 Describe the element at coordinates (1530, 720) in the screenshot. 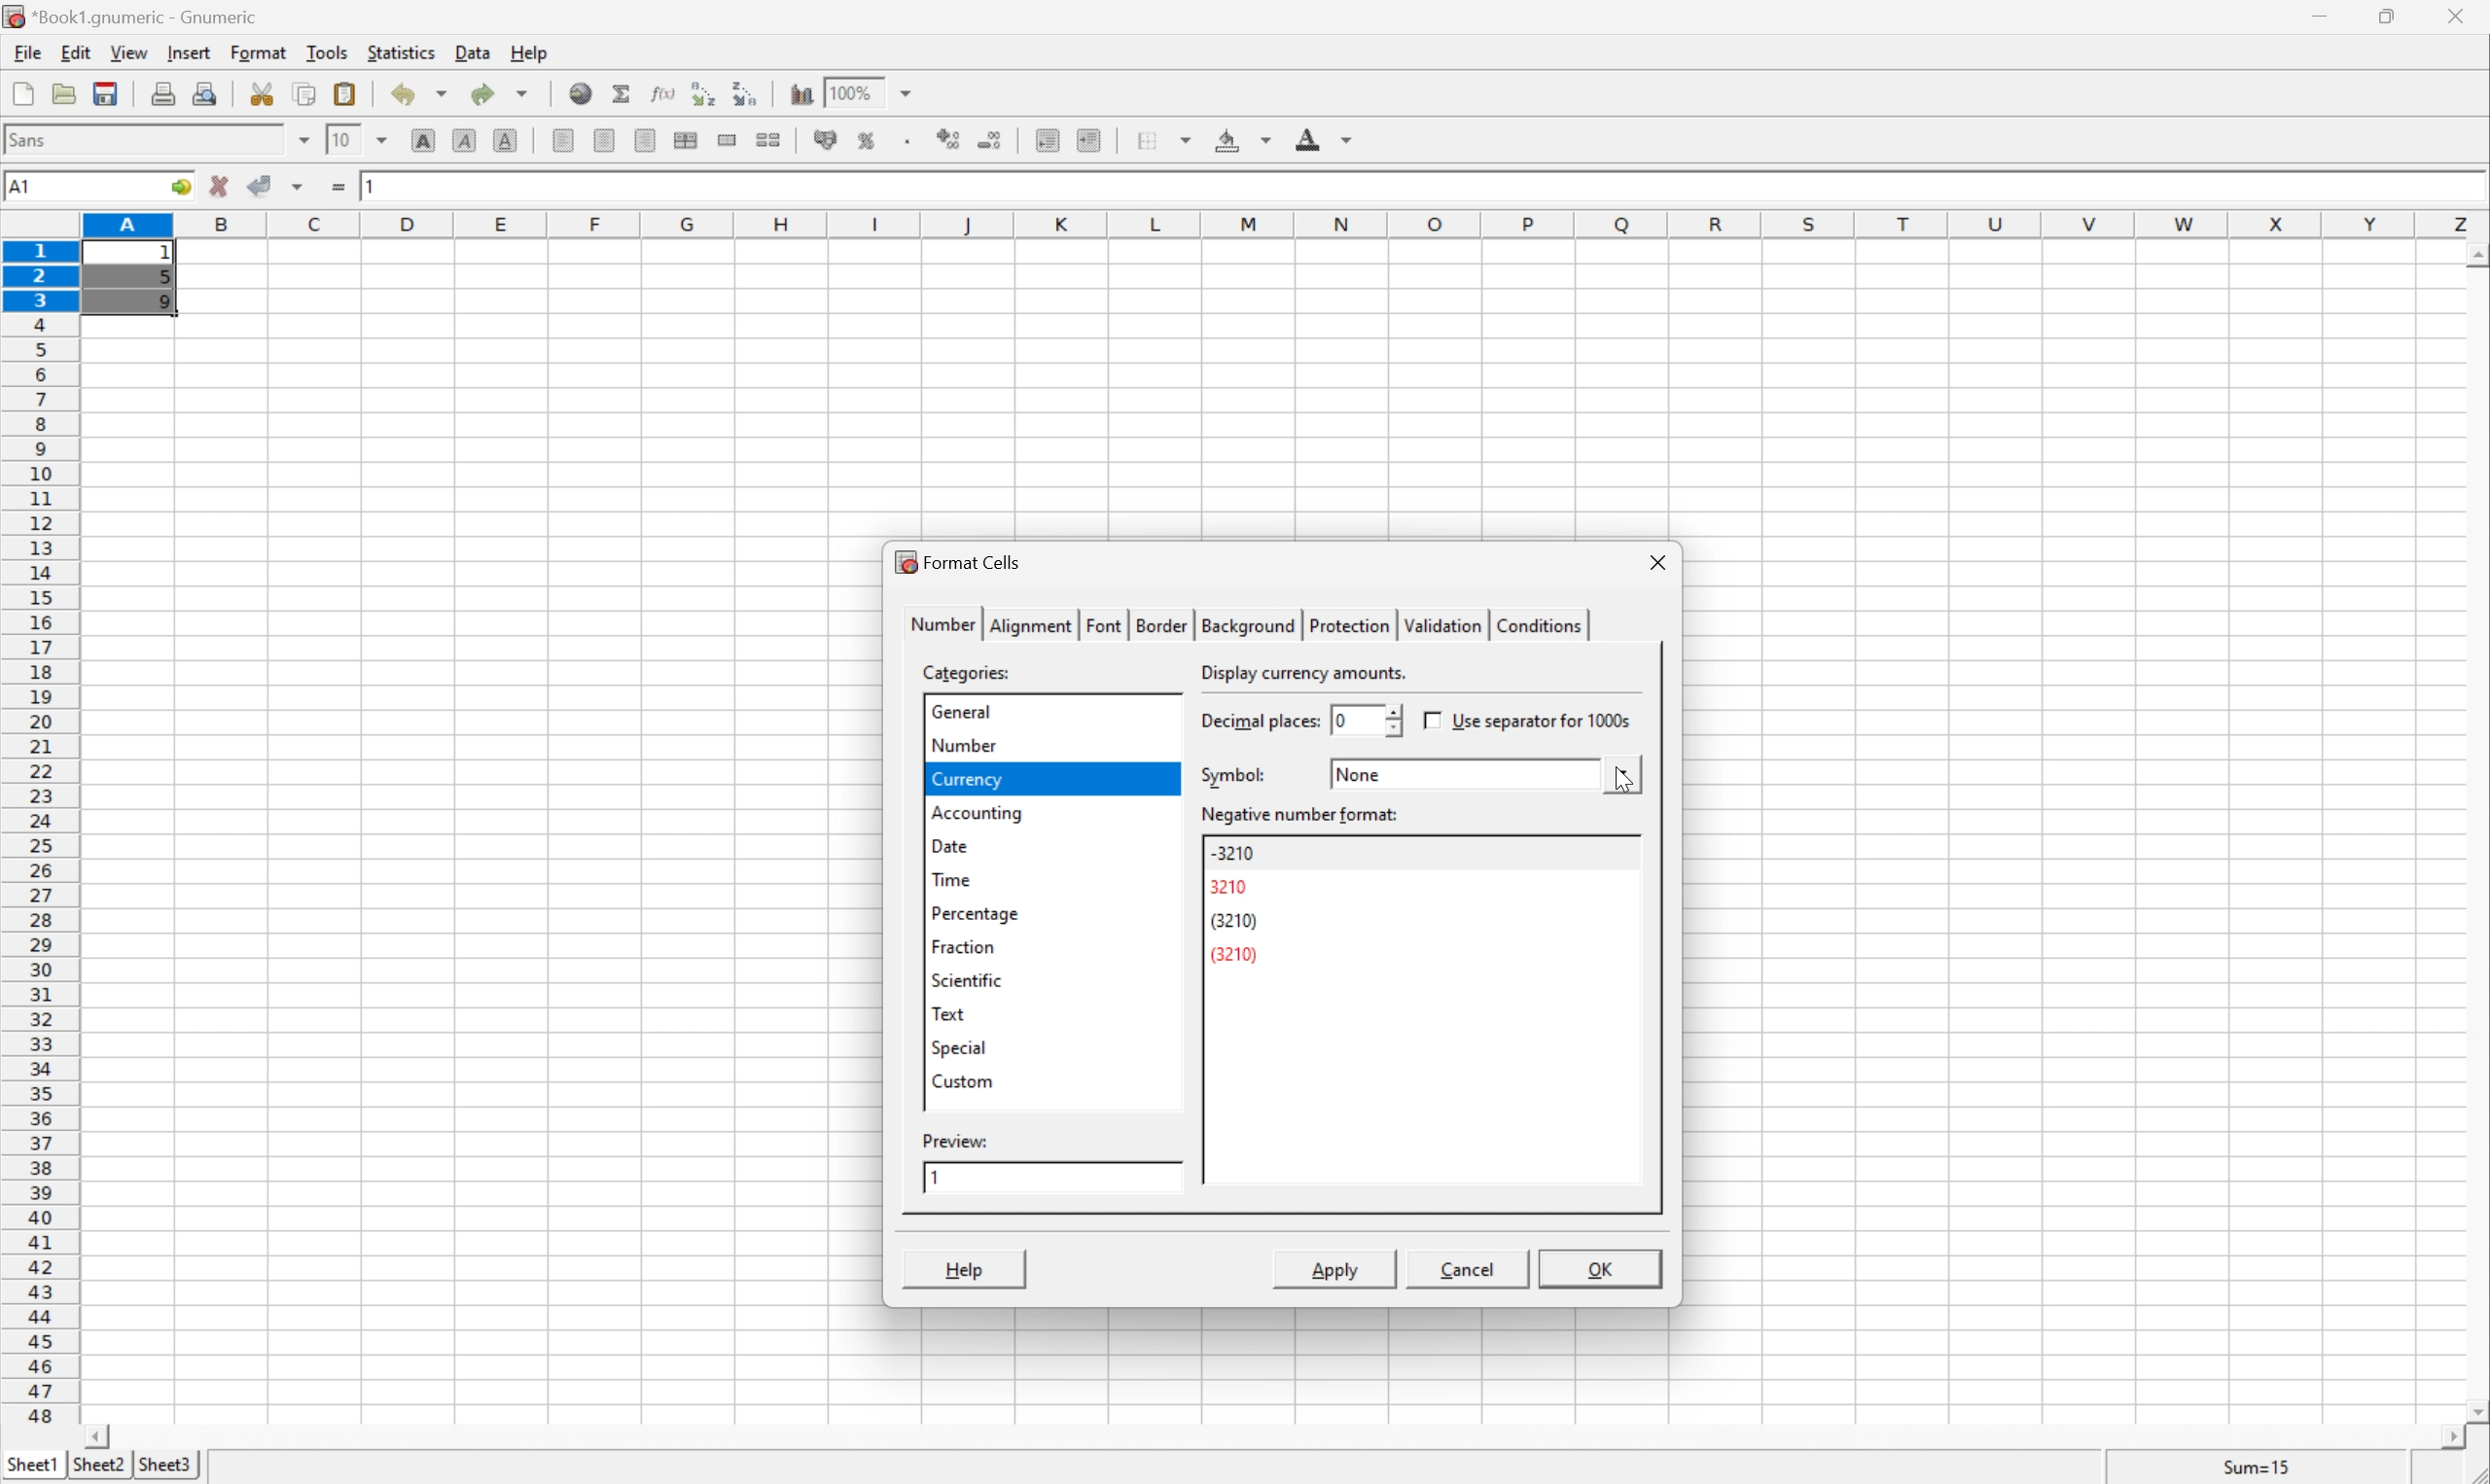

I see `use separator for 1000s` at that location.